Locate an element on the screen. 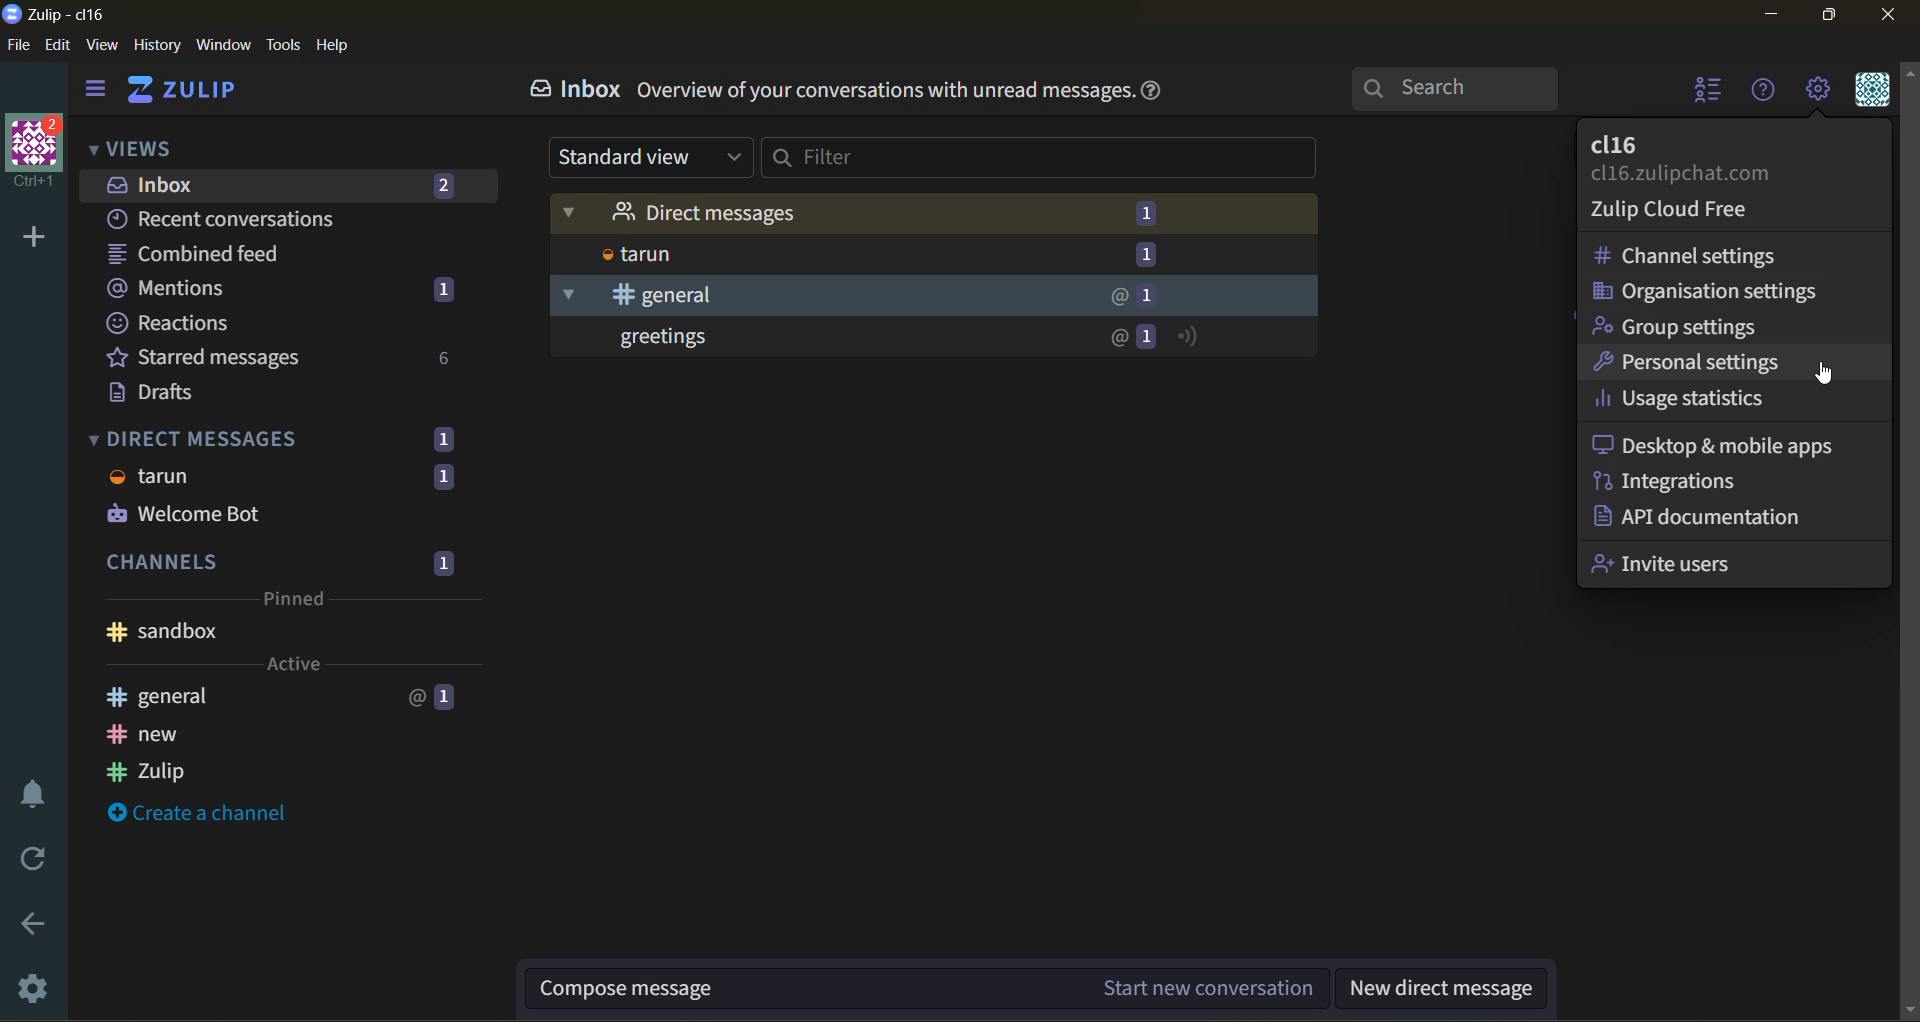 Image resolution: width=1920 pixels, height=1022 pixels. maximize is located at coordinates (1829, 19).